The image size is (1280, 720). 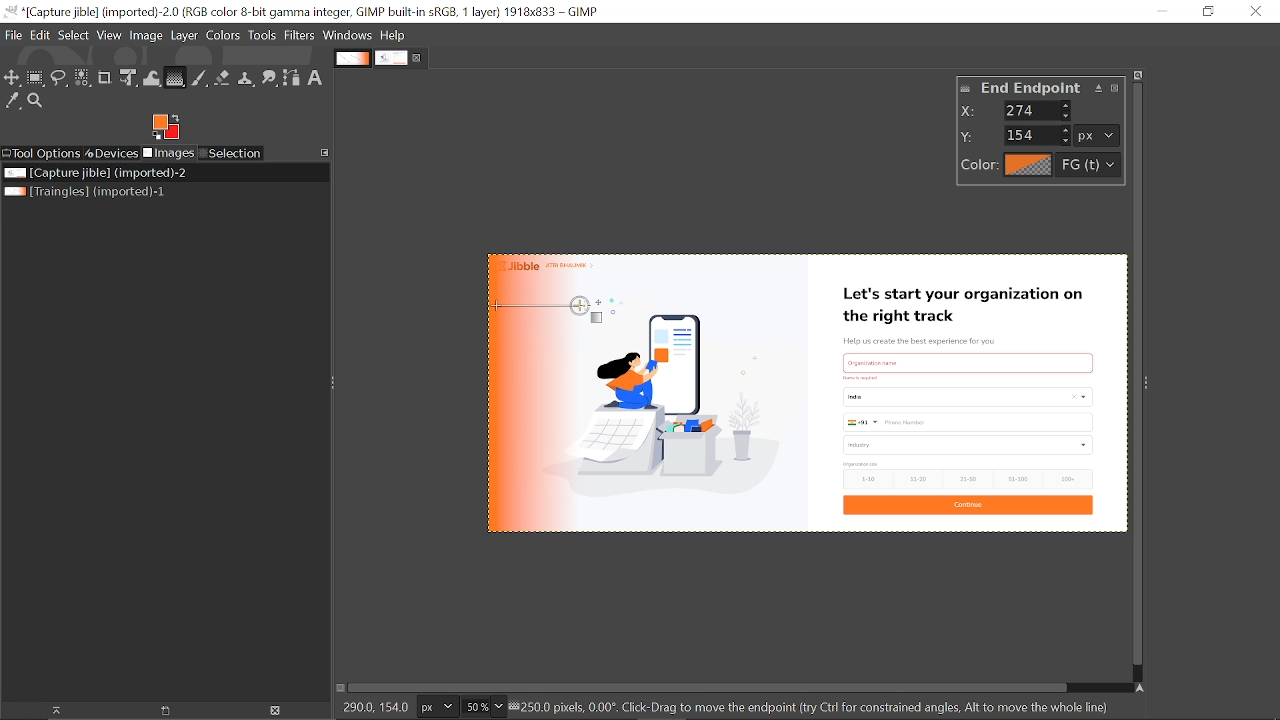 I want to click on Zoom tool, so click(x=35, y=100).